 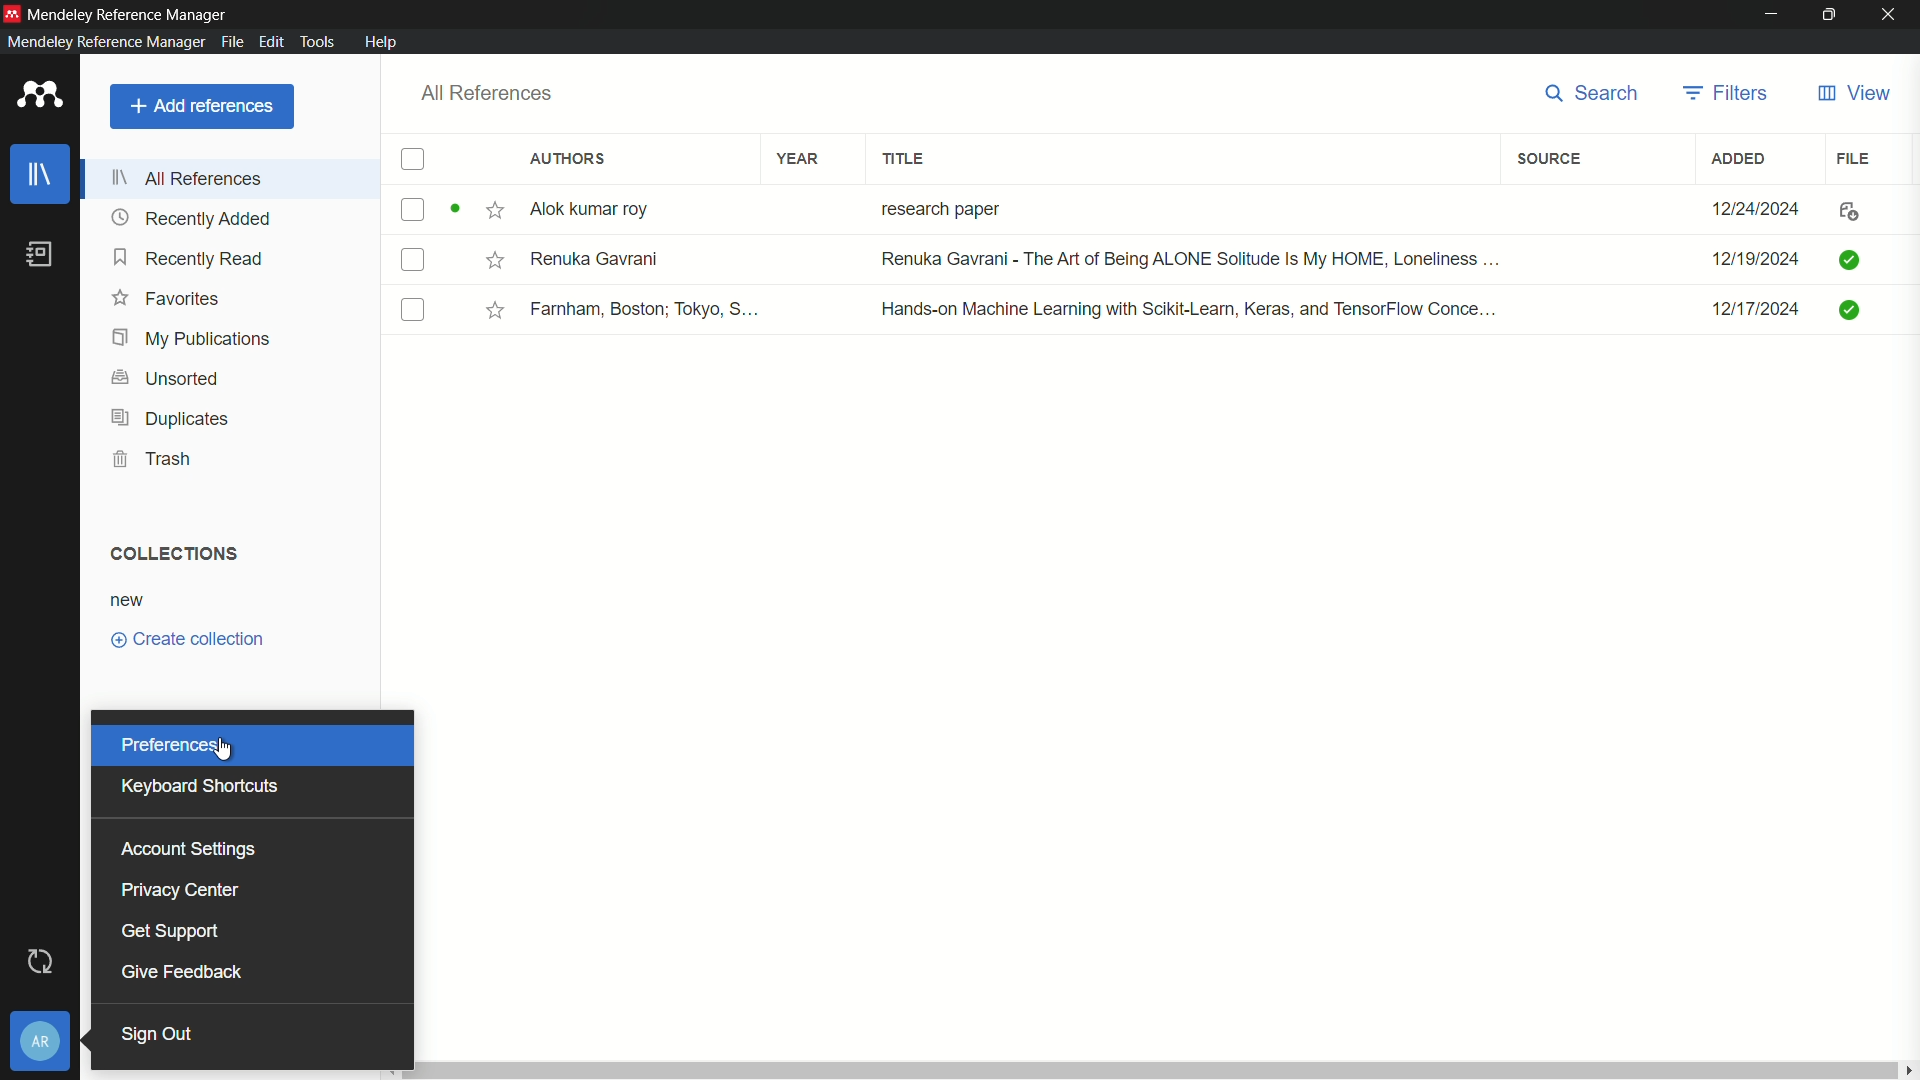 What do you see at coordinates (407, 208) in the screenshot?
I see `check` at bounding box center [407, 208].